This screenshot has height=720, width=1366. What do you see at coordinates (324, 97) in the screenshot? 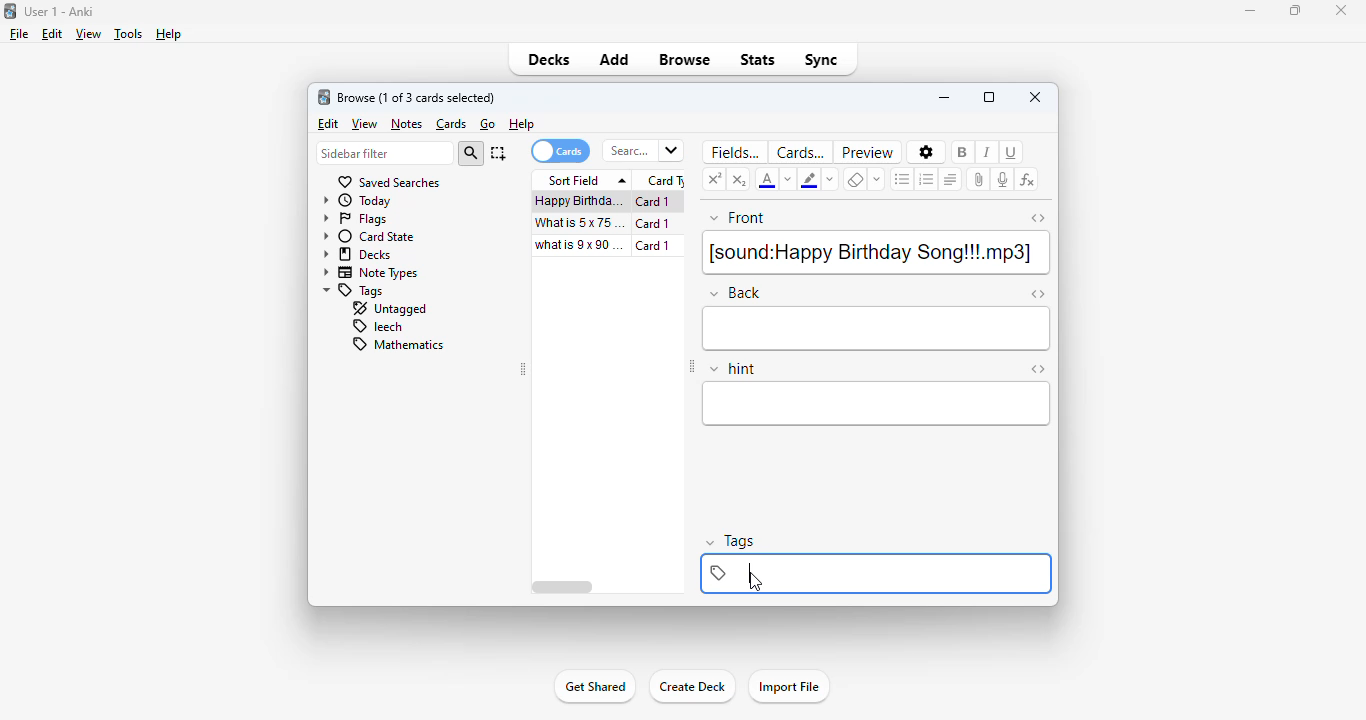
I see `logo` at bounding box center [324, 97].